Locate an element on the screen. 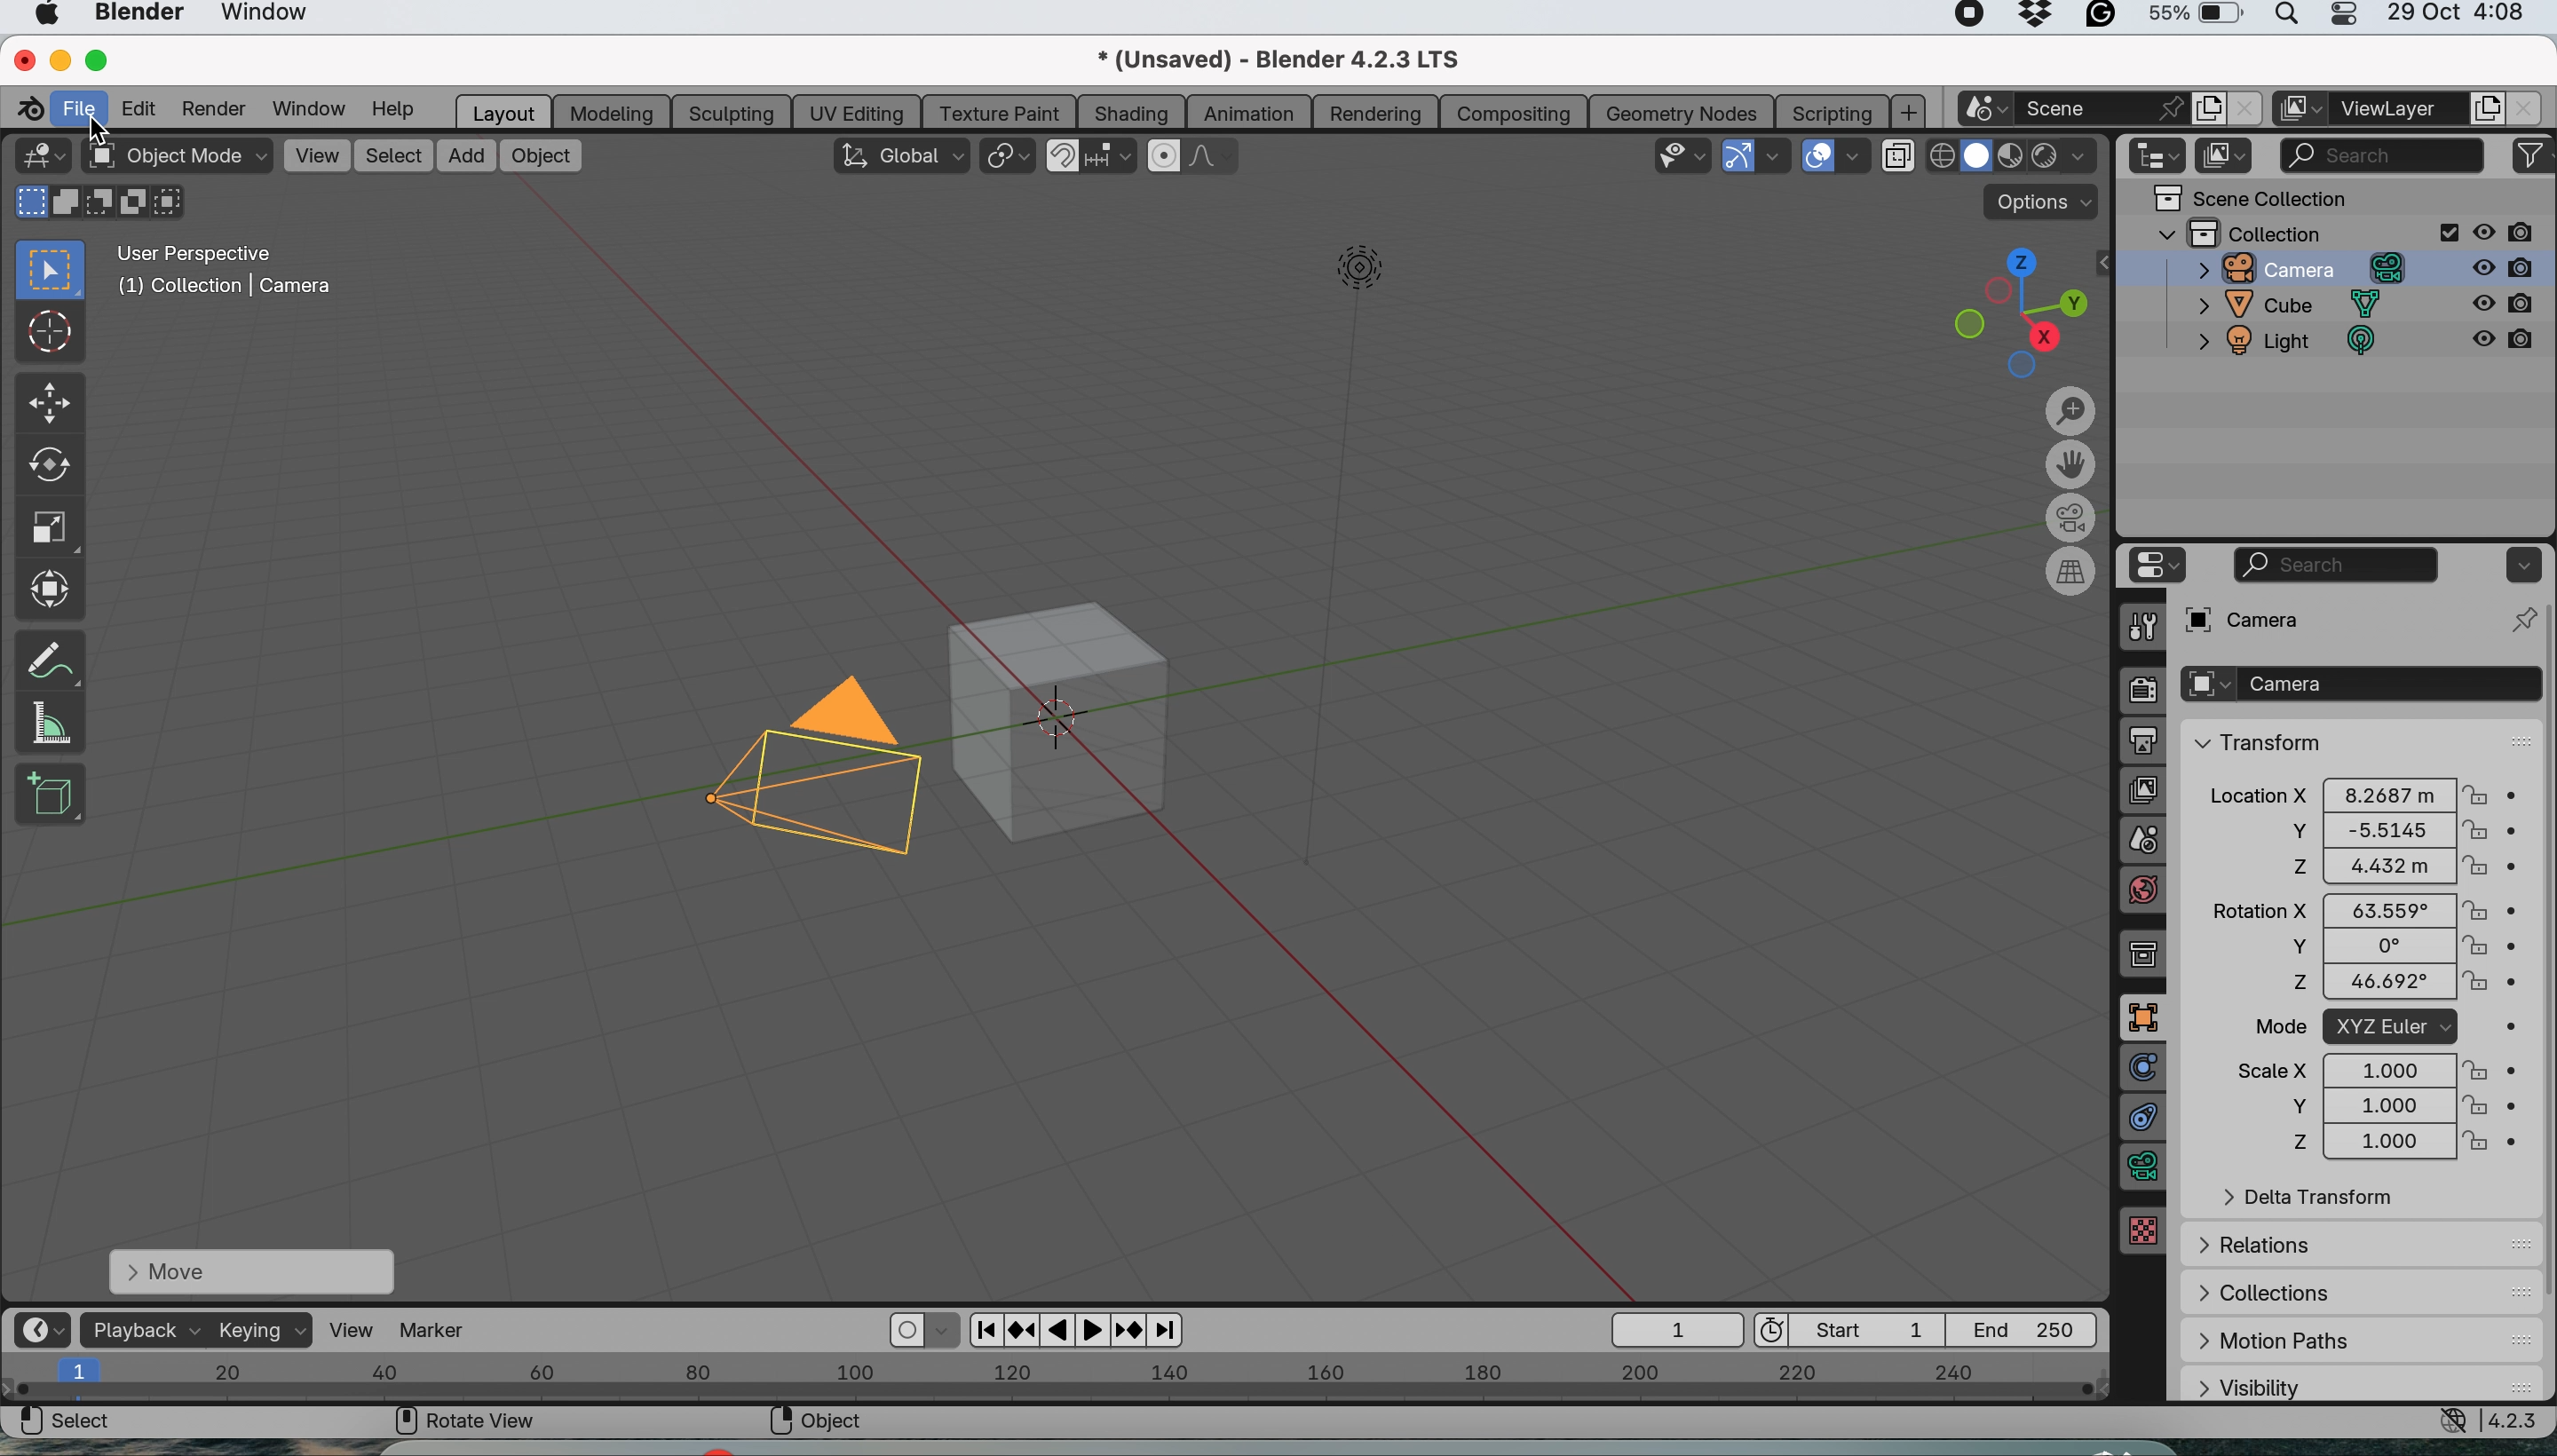 Image resolution: width=2557 pixels, height=1456 pixels. network settings is located at coordinates (2449, 1422).